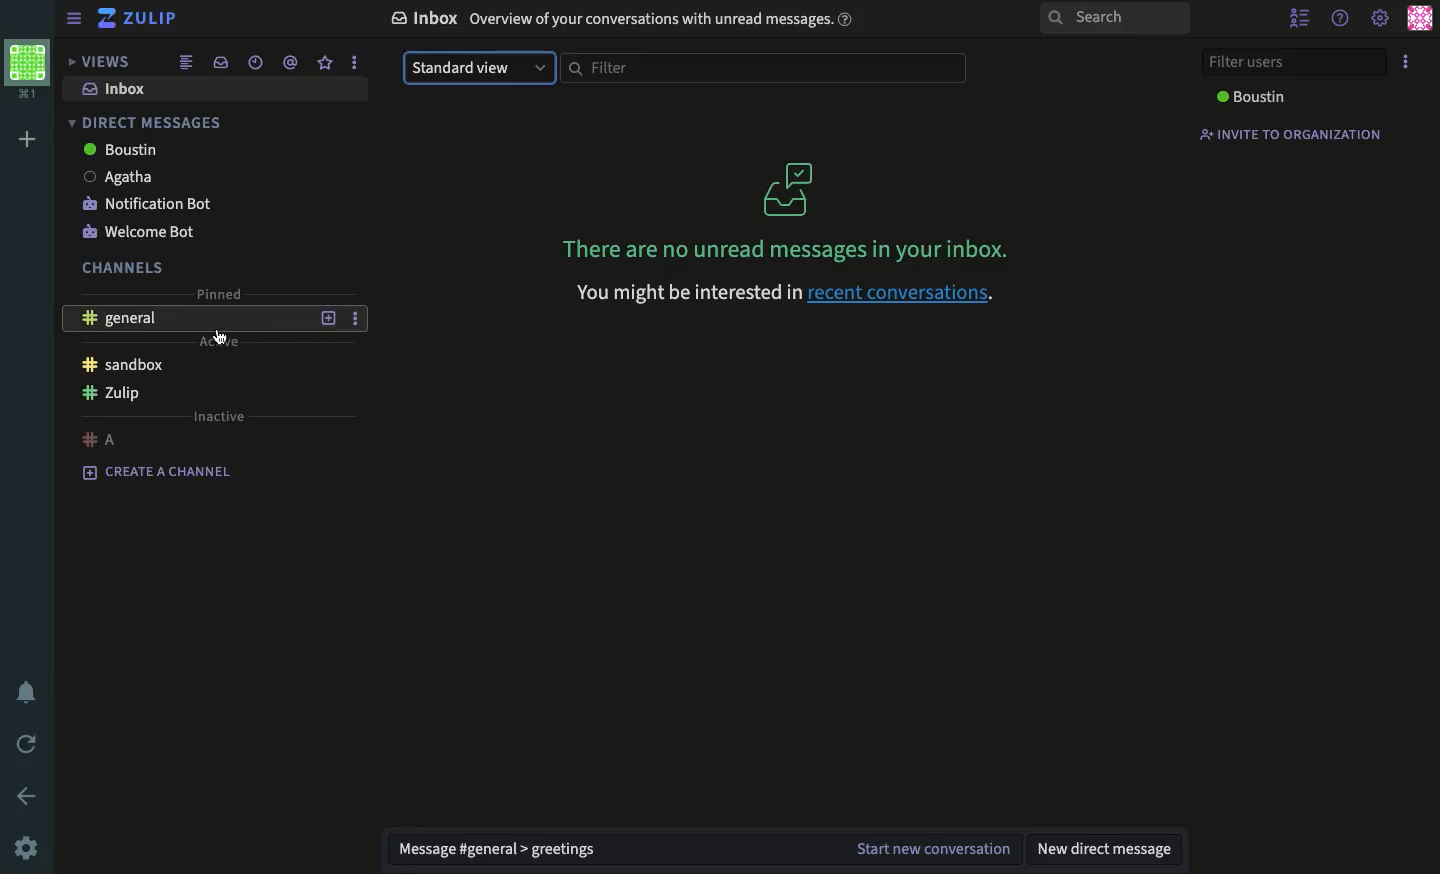 The width and height of the screenshot is (1440, 874). I want to click on options, so click(351, 63).